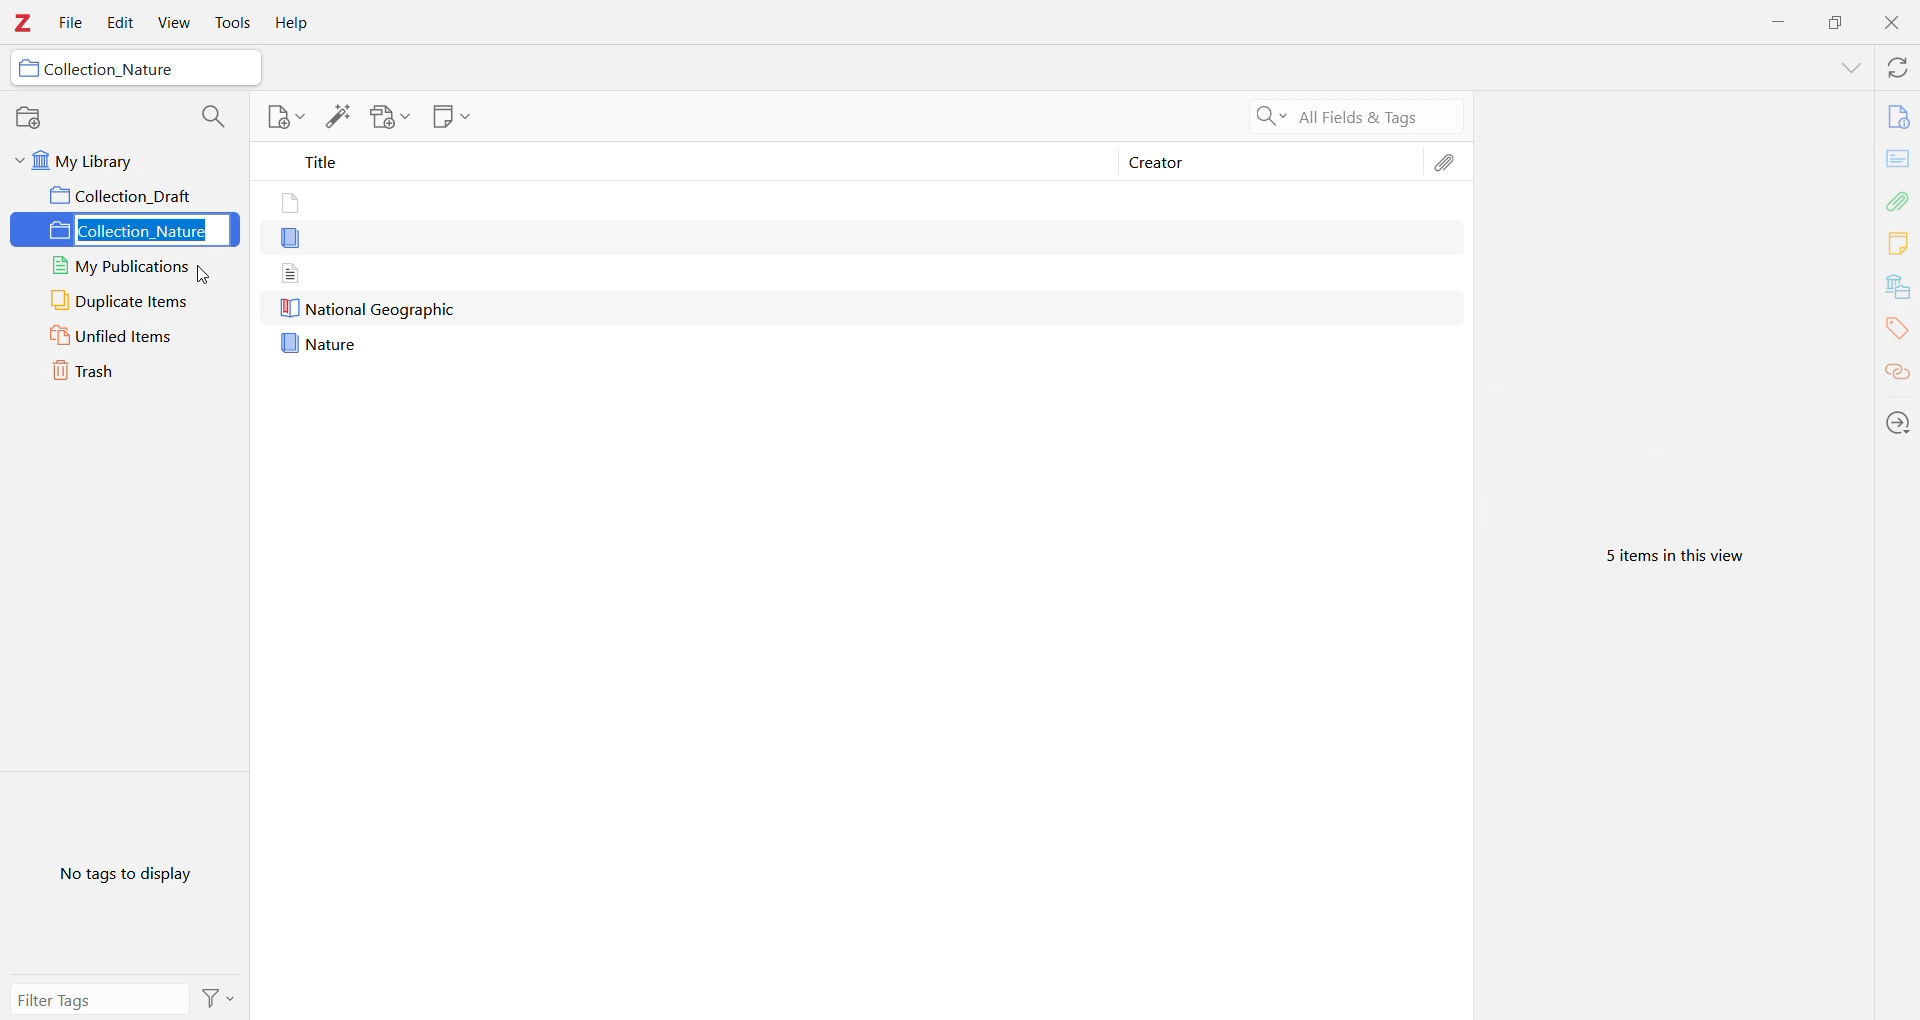  I want to click on Sync with Zotero.org, so click(1895, 68).